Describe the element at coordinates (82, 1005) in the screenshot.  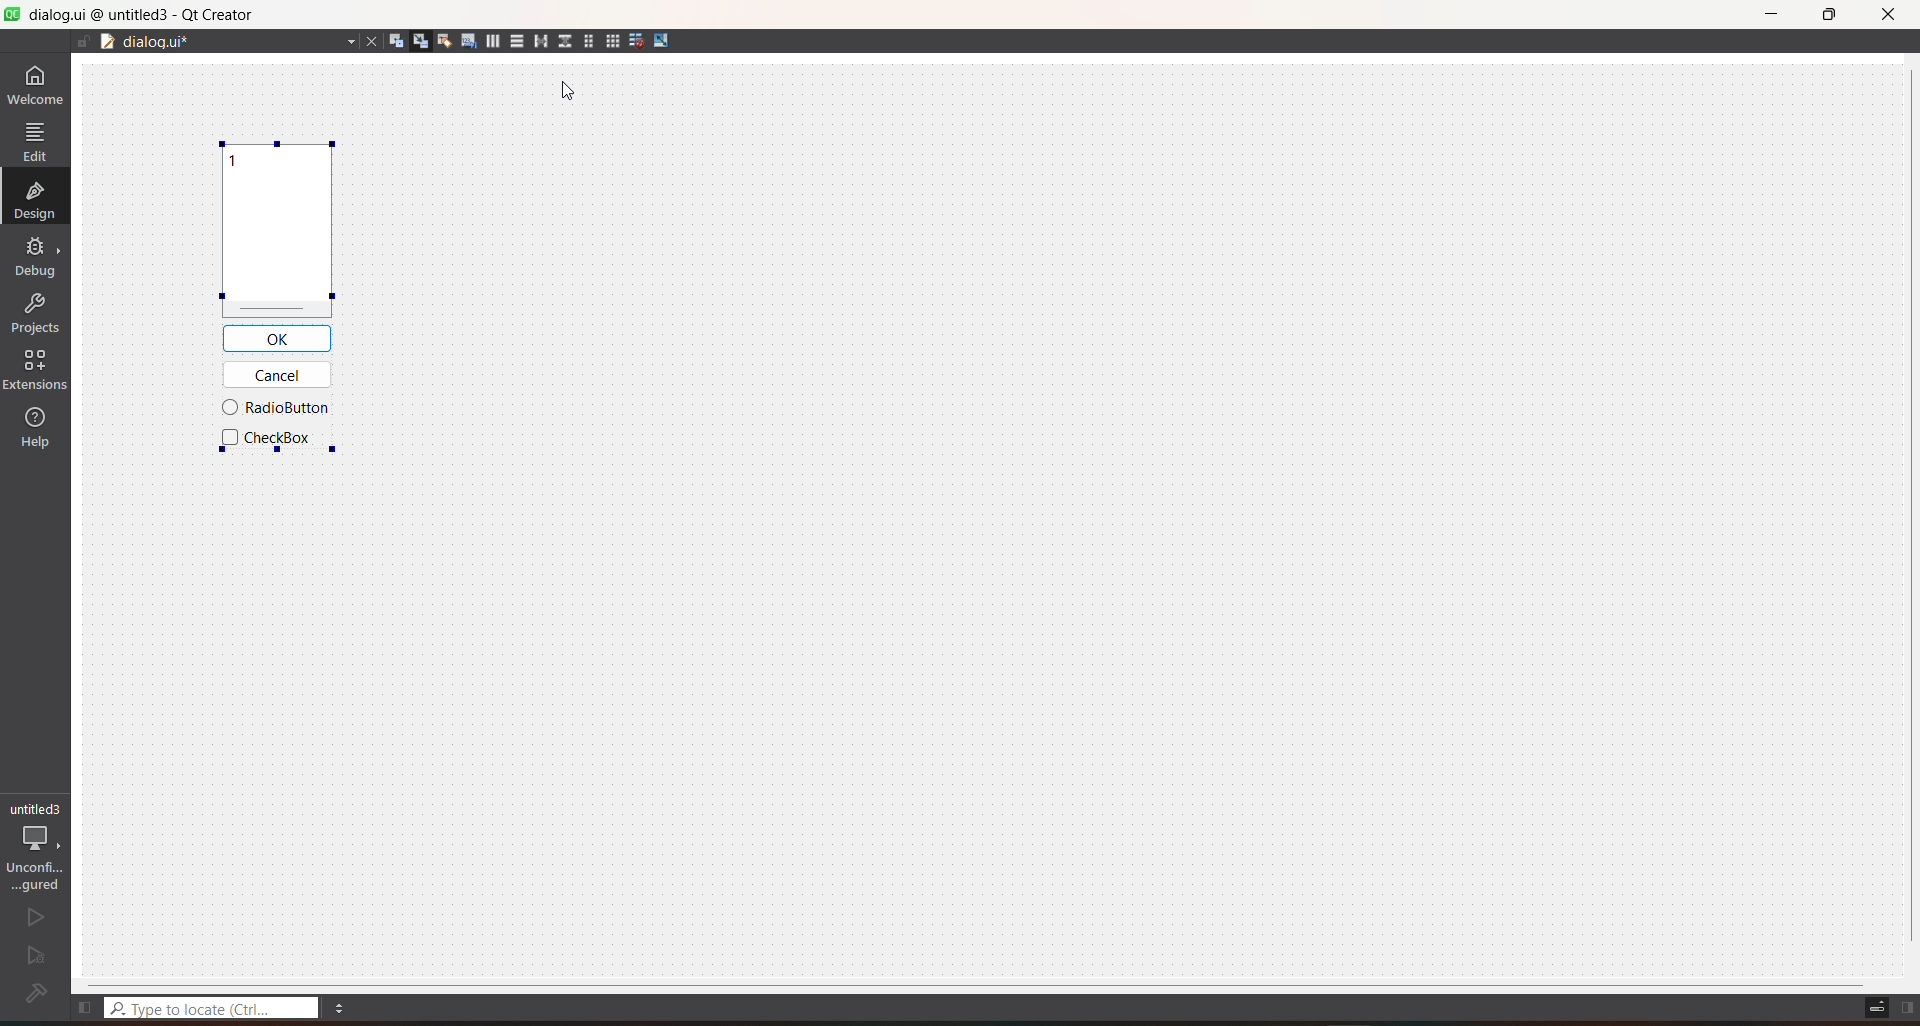
I see `show left sidebar` at that location.